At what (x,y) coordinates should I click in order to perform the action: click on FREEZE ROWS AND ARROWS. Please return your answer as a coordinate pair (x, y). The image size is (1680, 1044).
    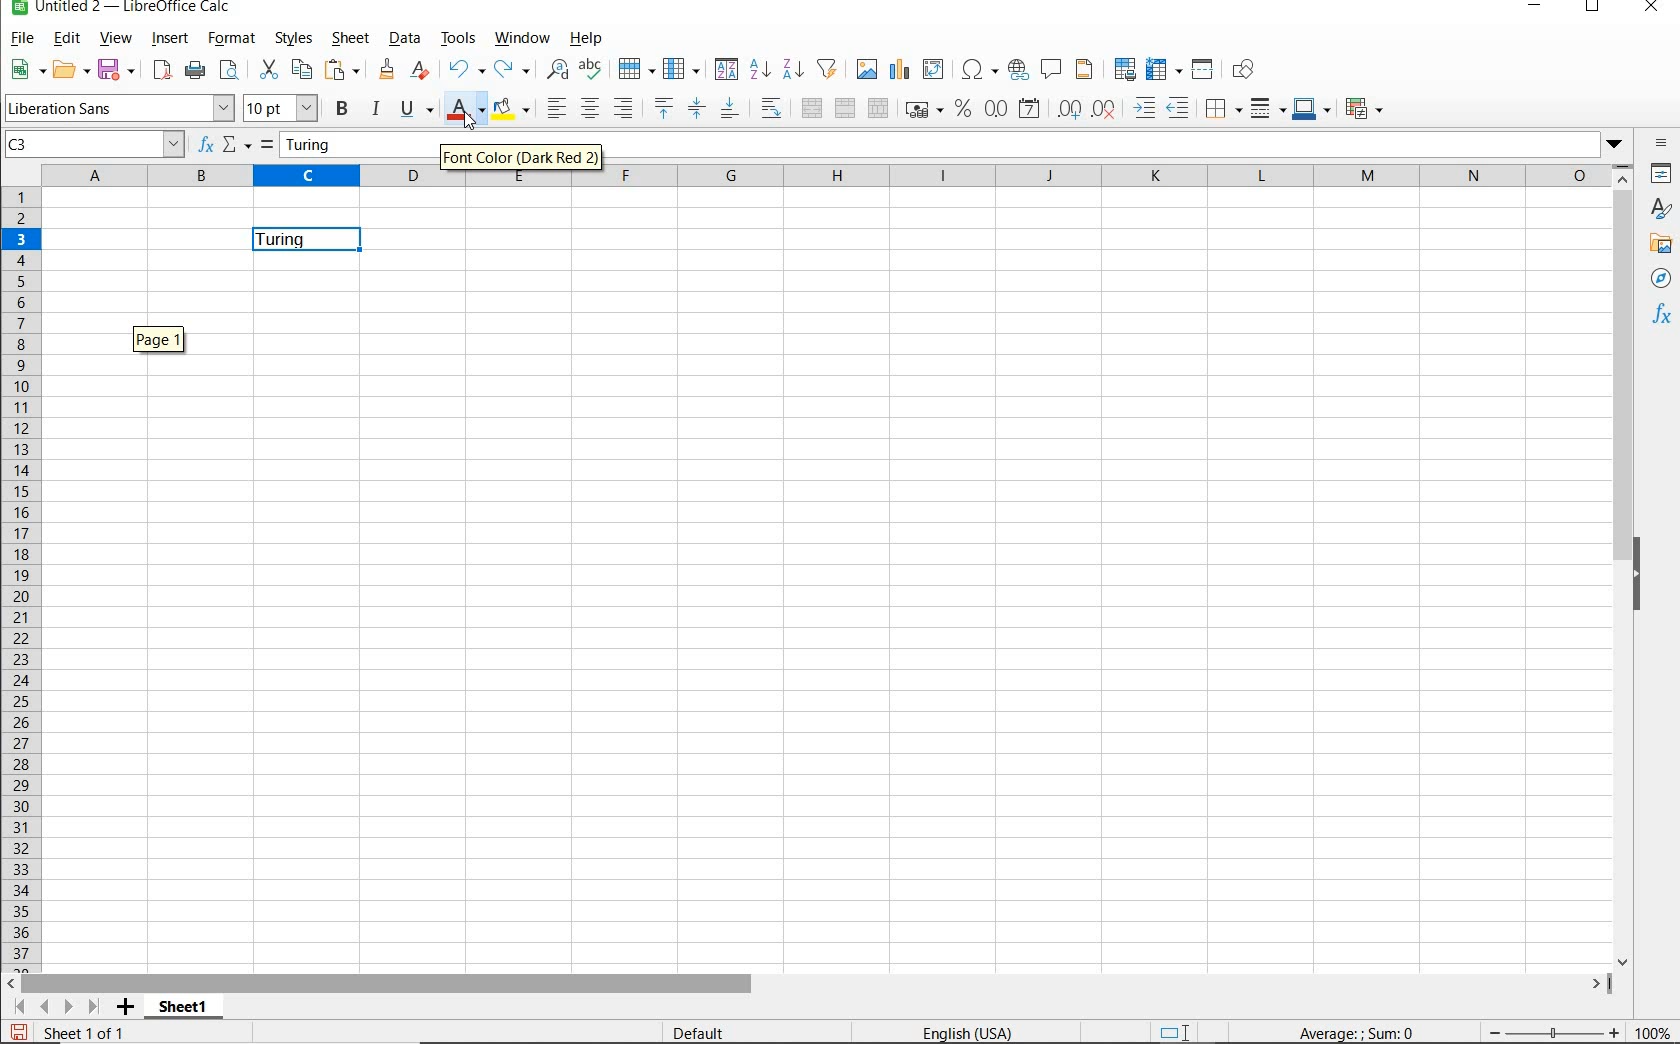
    Looking at the image, I should click on (1165, 70).